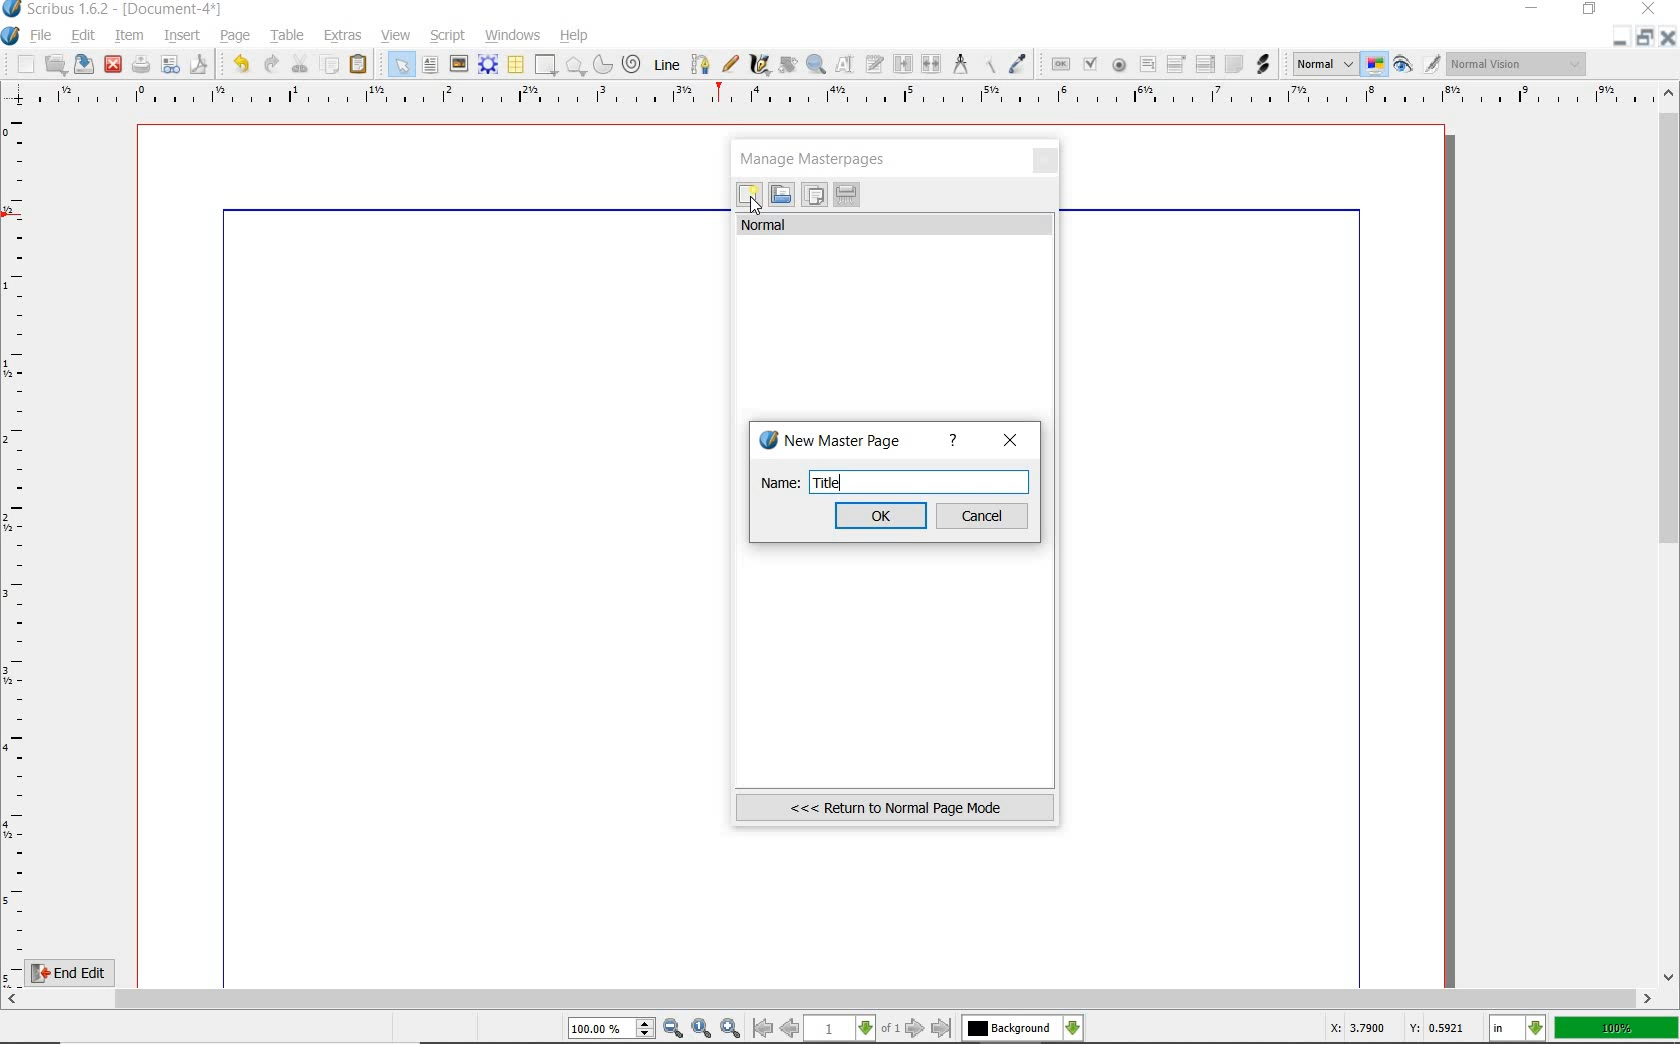 Image resolution: width=1680 pixels, height=1044 pixels. Describe the element at coordinates (819, 158) in the screenshot. I see `manage masterpages` at that location.